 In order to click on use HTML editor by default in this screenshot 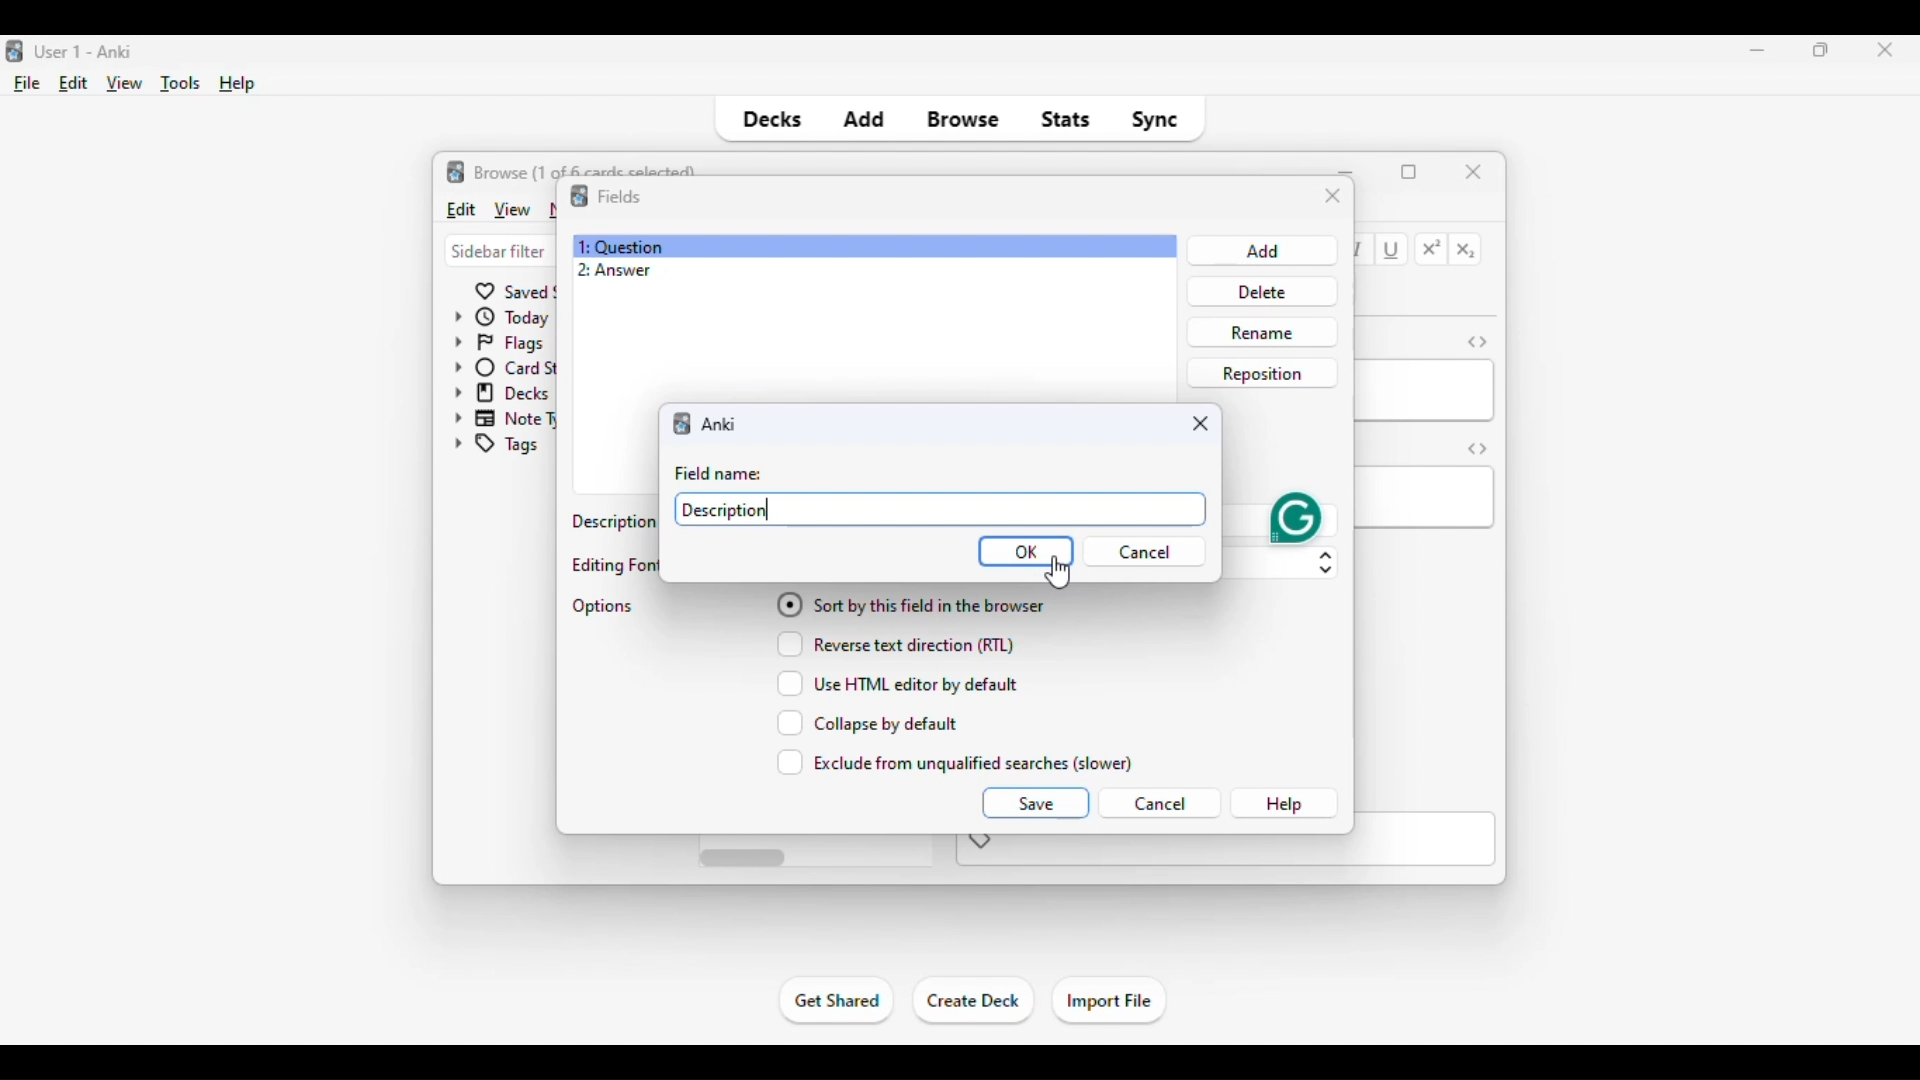, I will do `click(898, 683)`.